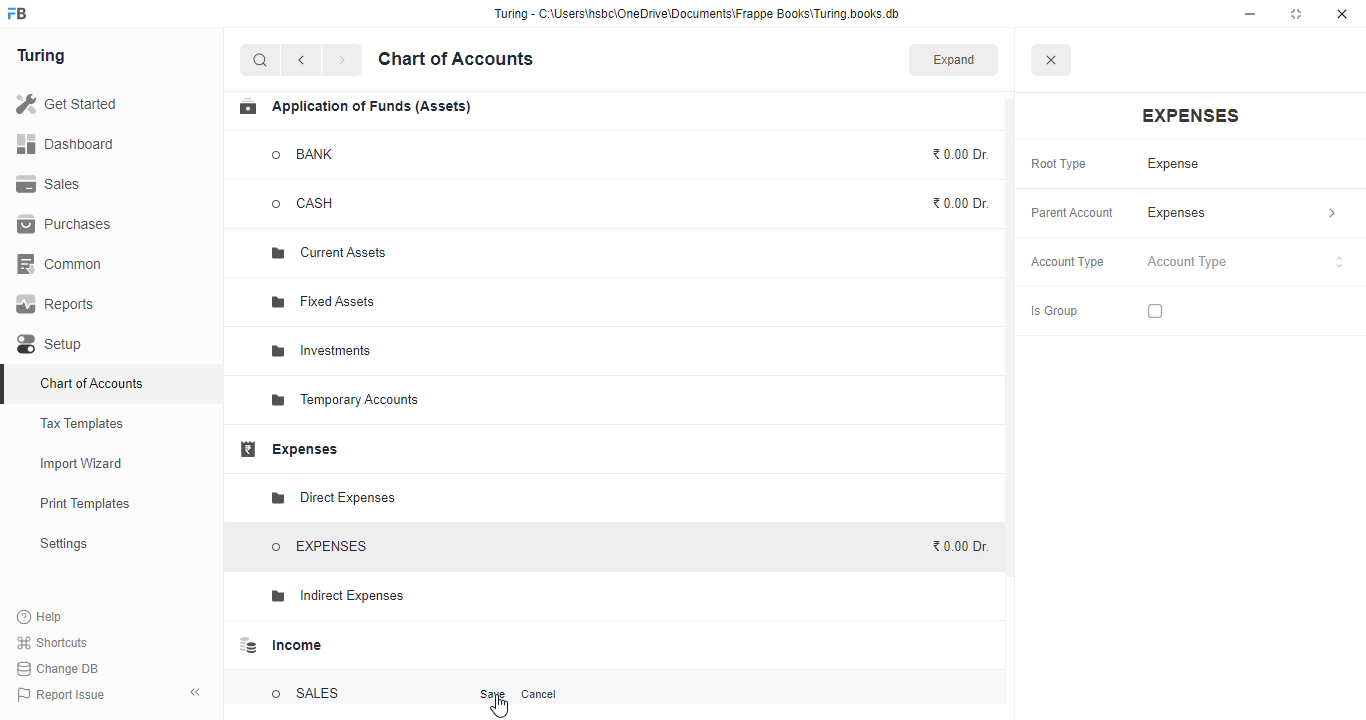 The image size is (1366, 720). What do you see at coordinates (958, 546) in the screenshot?
I see `₹0.00 Dr.` at bounding box center [958, 546].